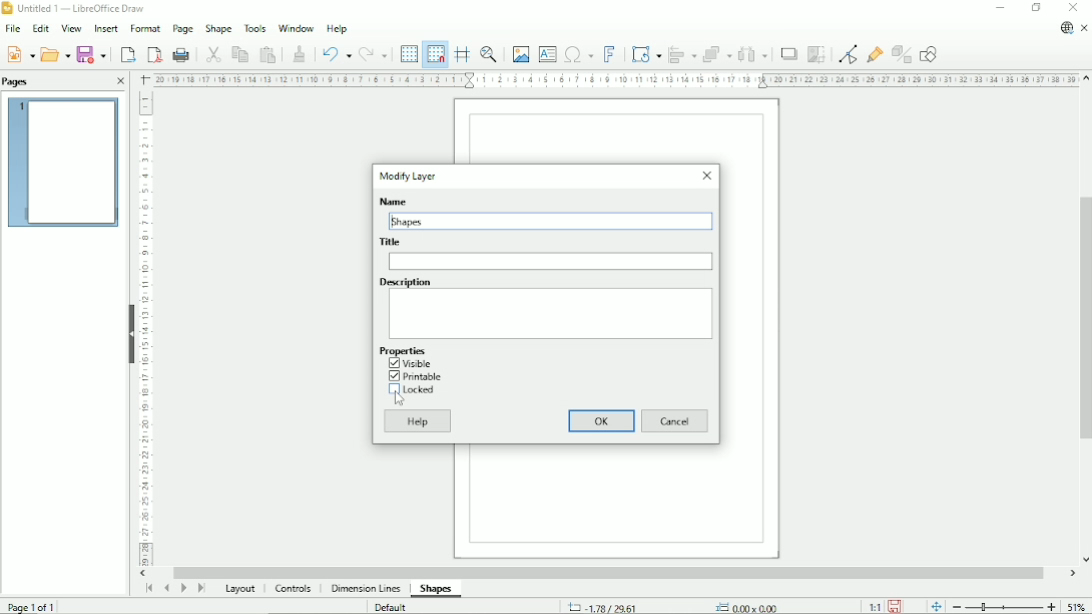 Image resolution: width=1092 pixels, height=614 pixels. What do you see at coordinates (130, 332) in the screenshot?
I see `Hide` at bounding box center [130, 332].